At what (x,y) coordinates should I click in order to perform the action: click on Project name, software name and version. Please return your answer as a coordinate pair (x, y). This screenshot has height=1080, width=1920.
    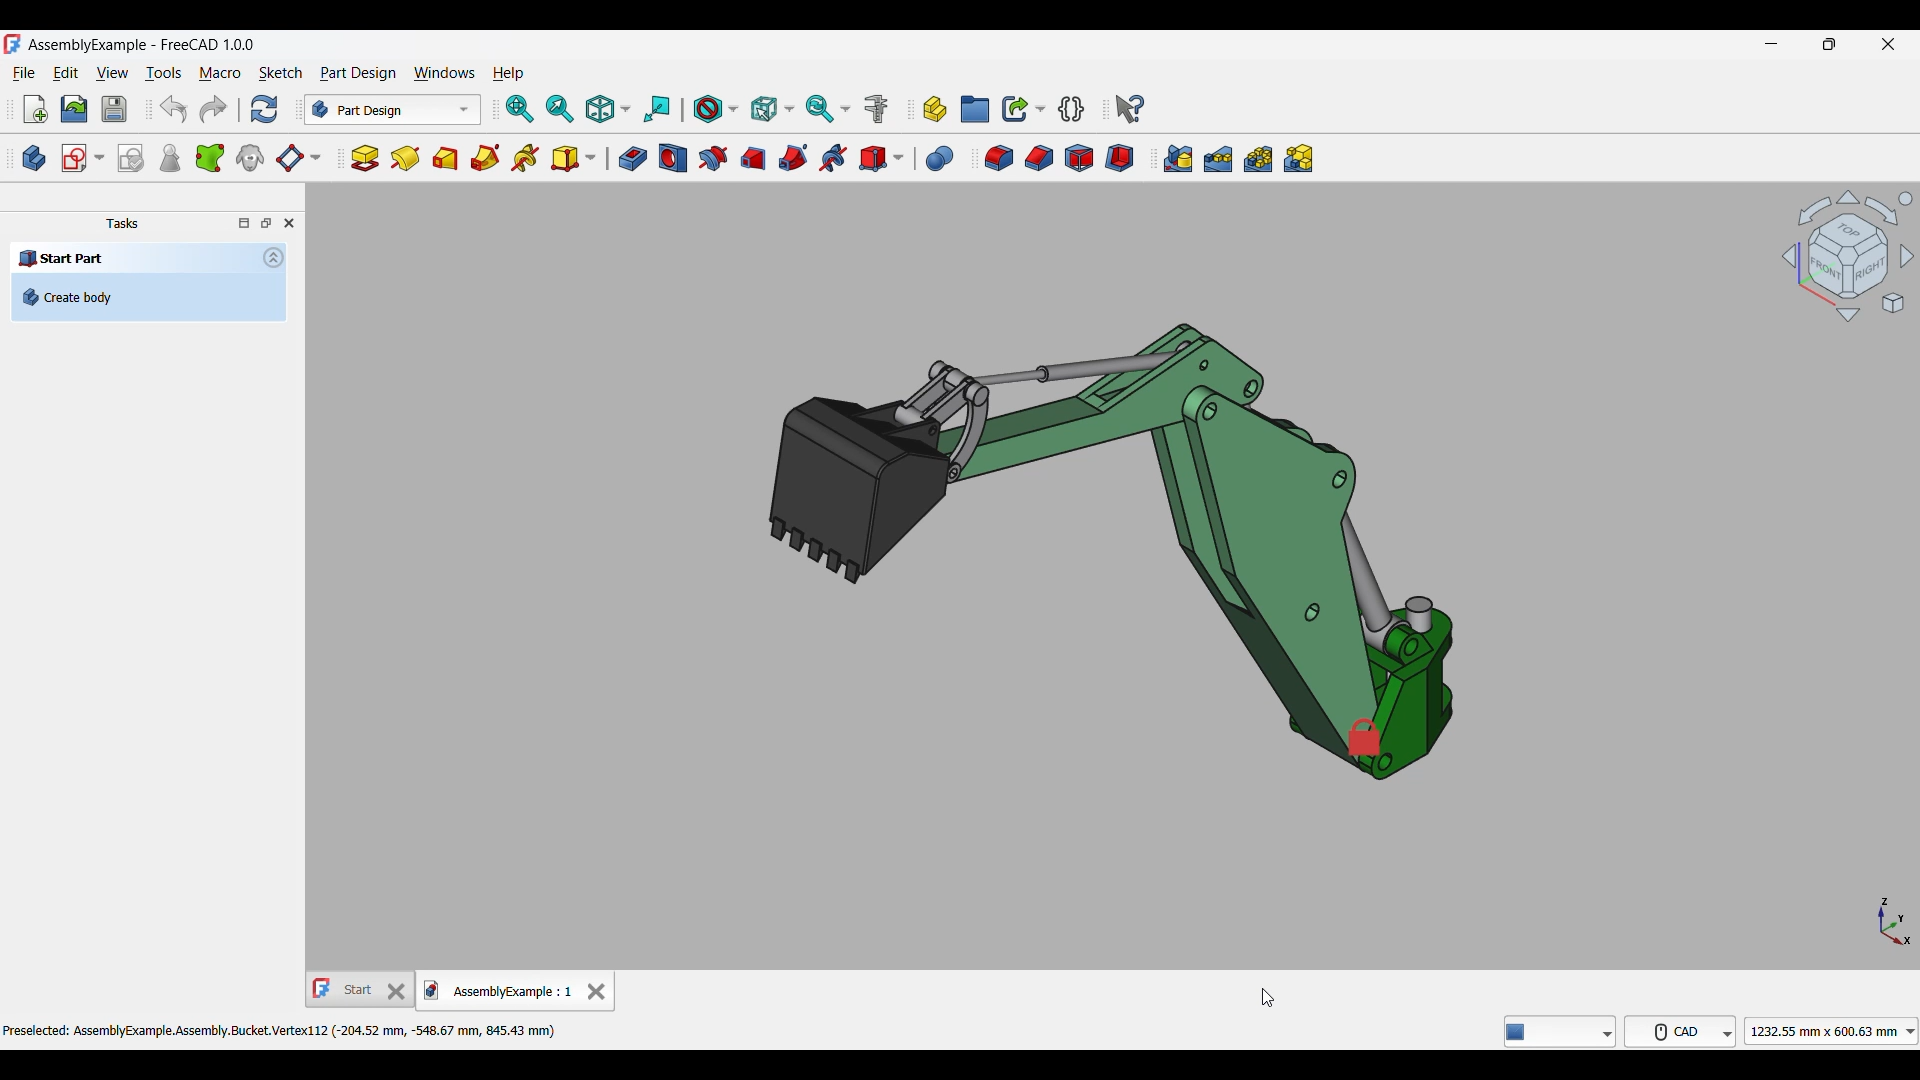
    Looking at the image, I should click on (143, 45).